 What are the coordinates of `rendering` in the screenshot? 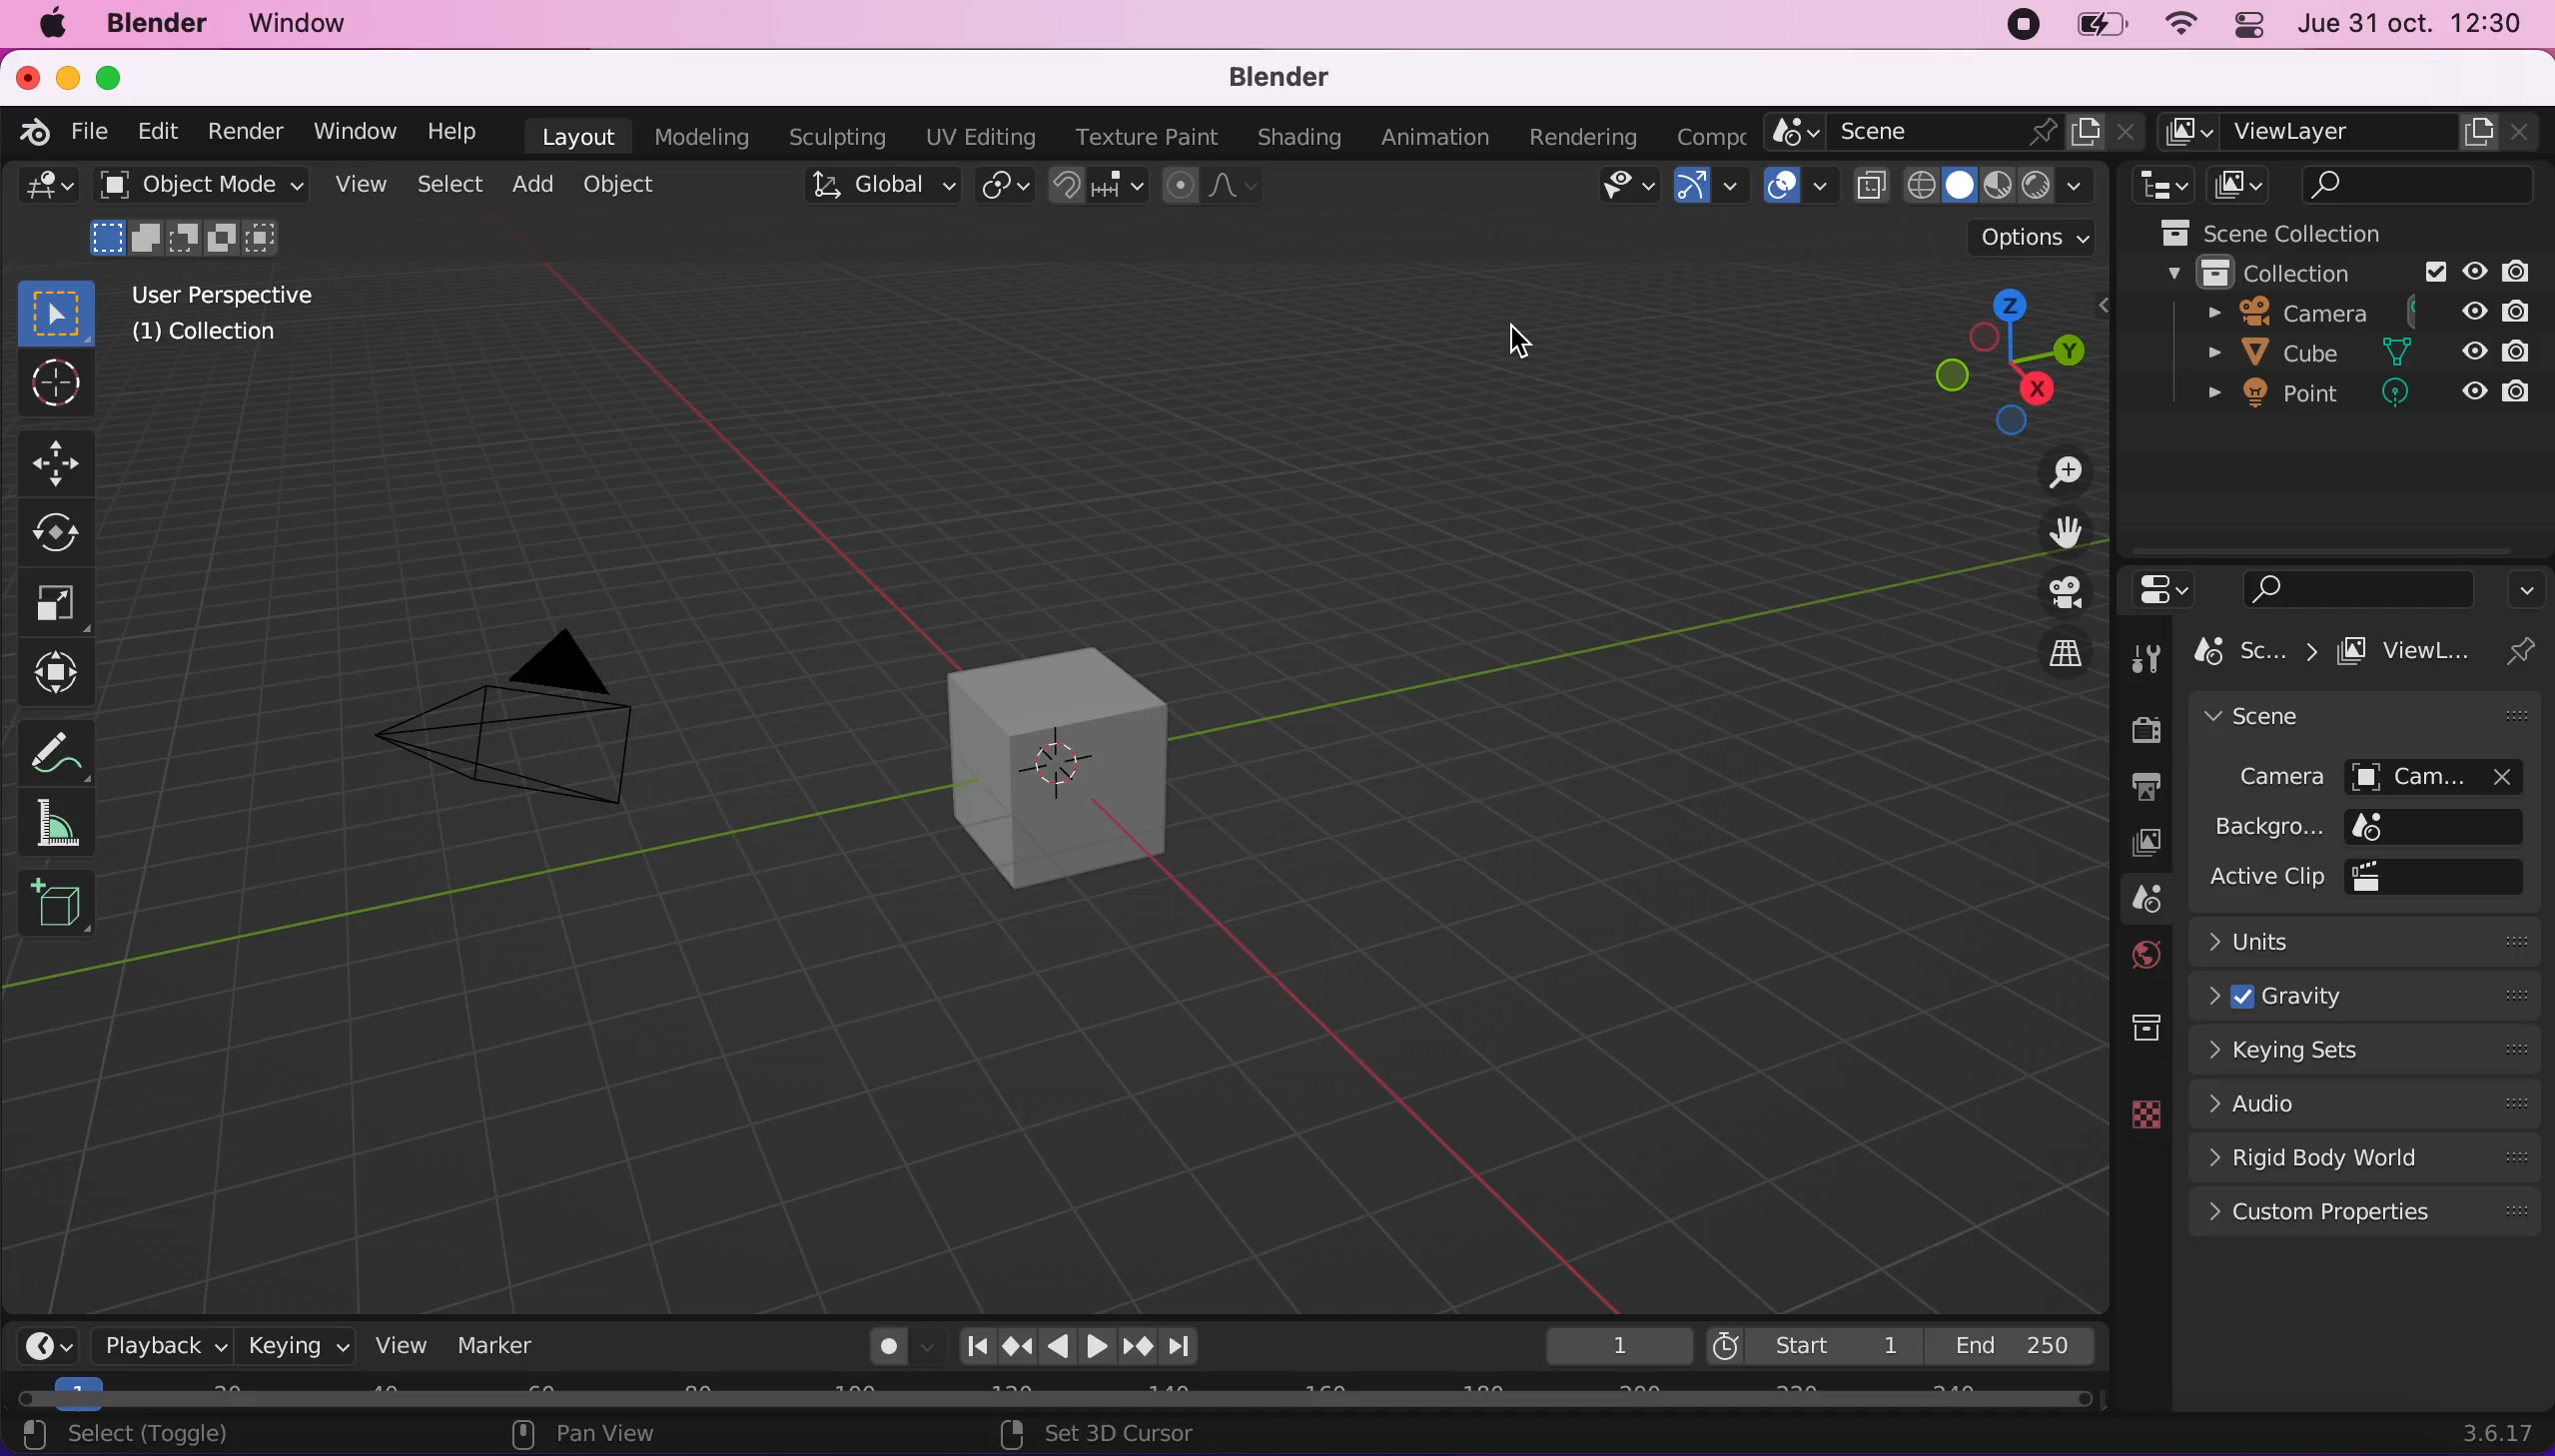 It's located at (1590, 136).